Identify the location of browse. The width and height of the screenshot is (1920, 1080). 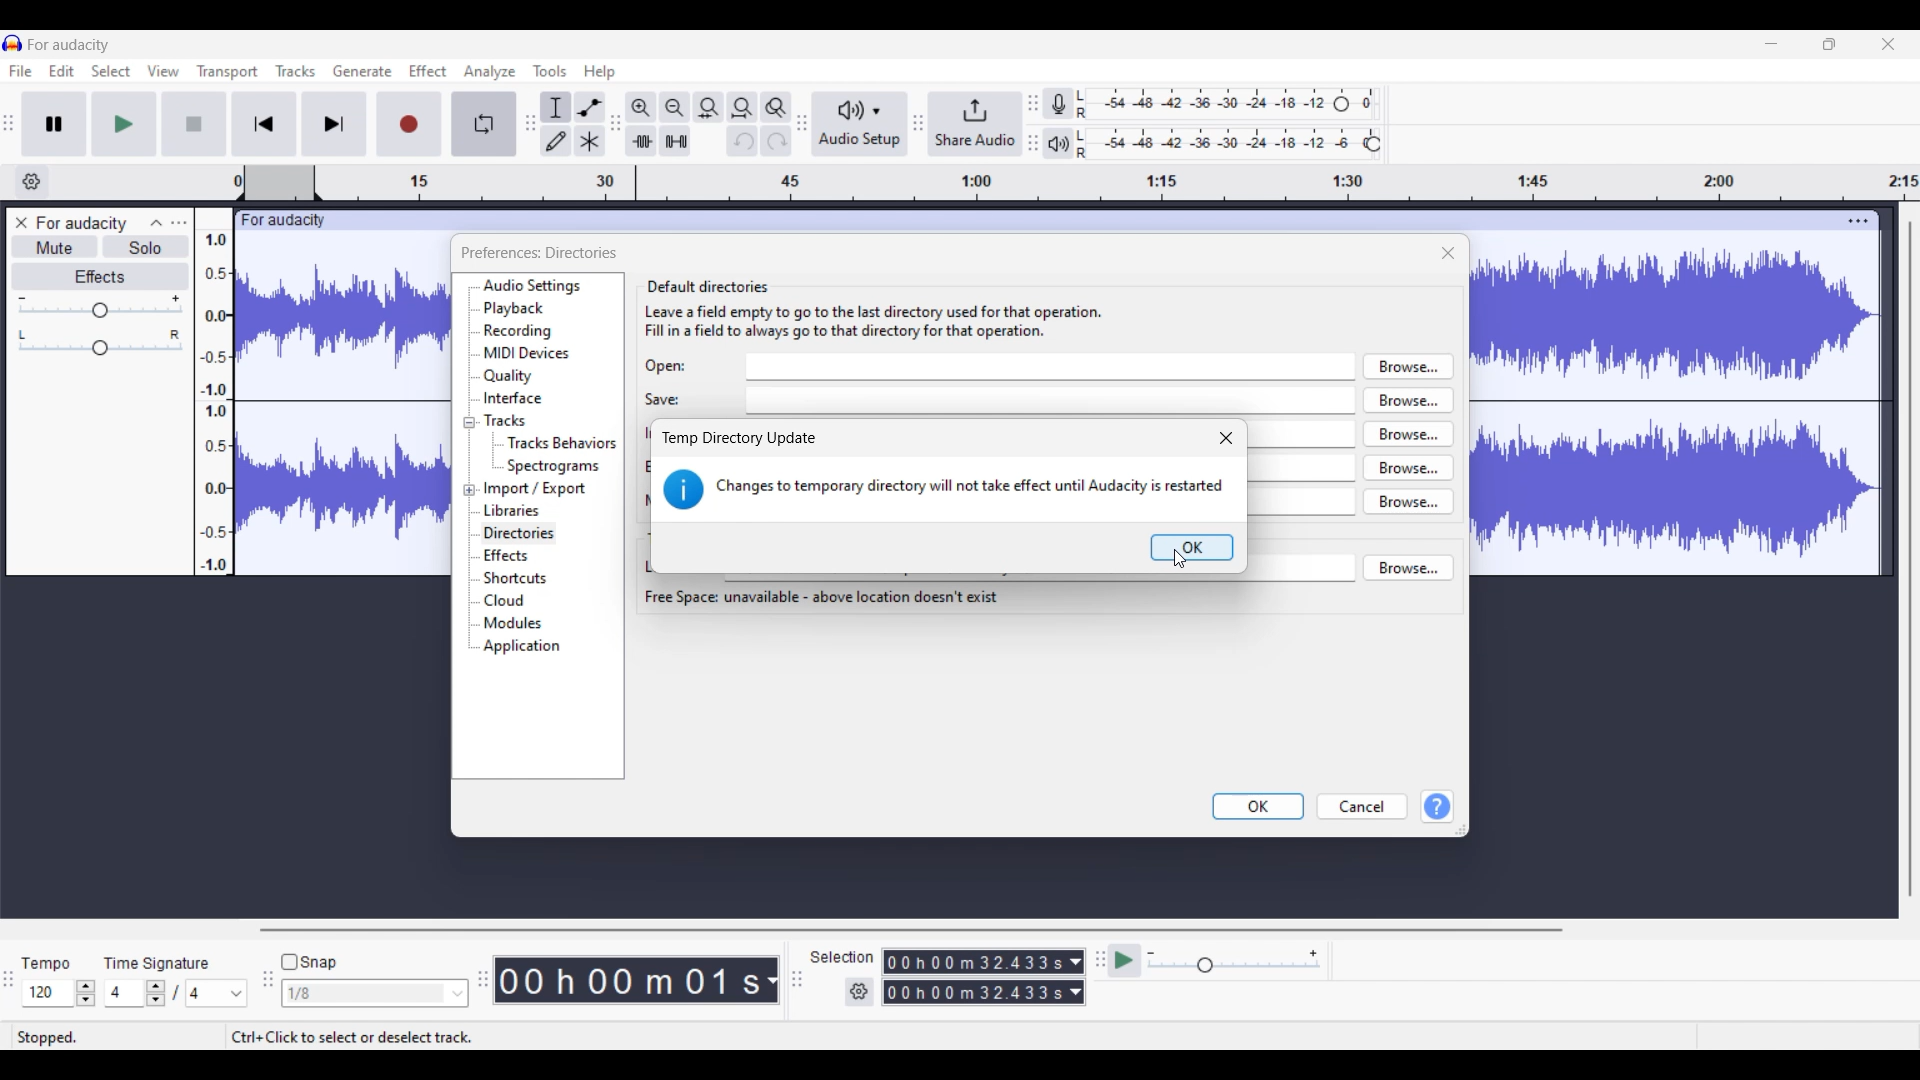
(1409, 566).